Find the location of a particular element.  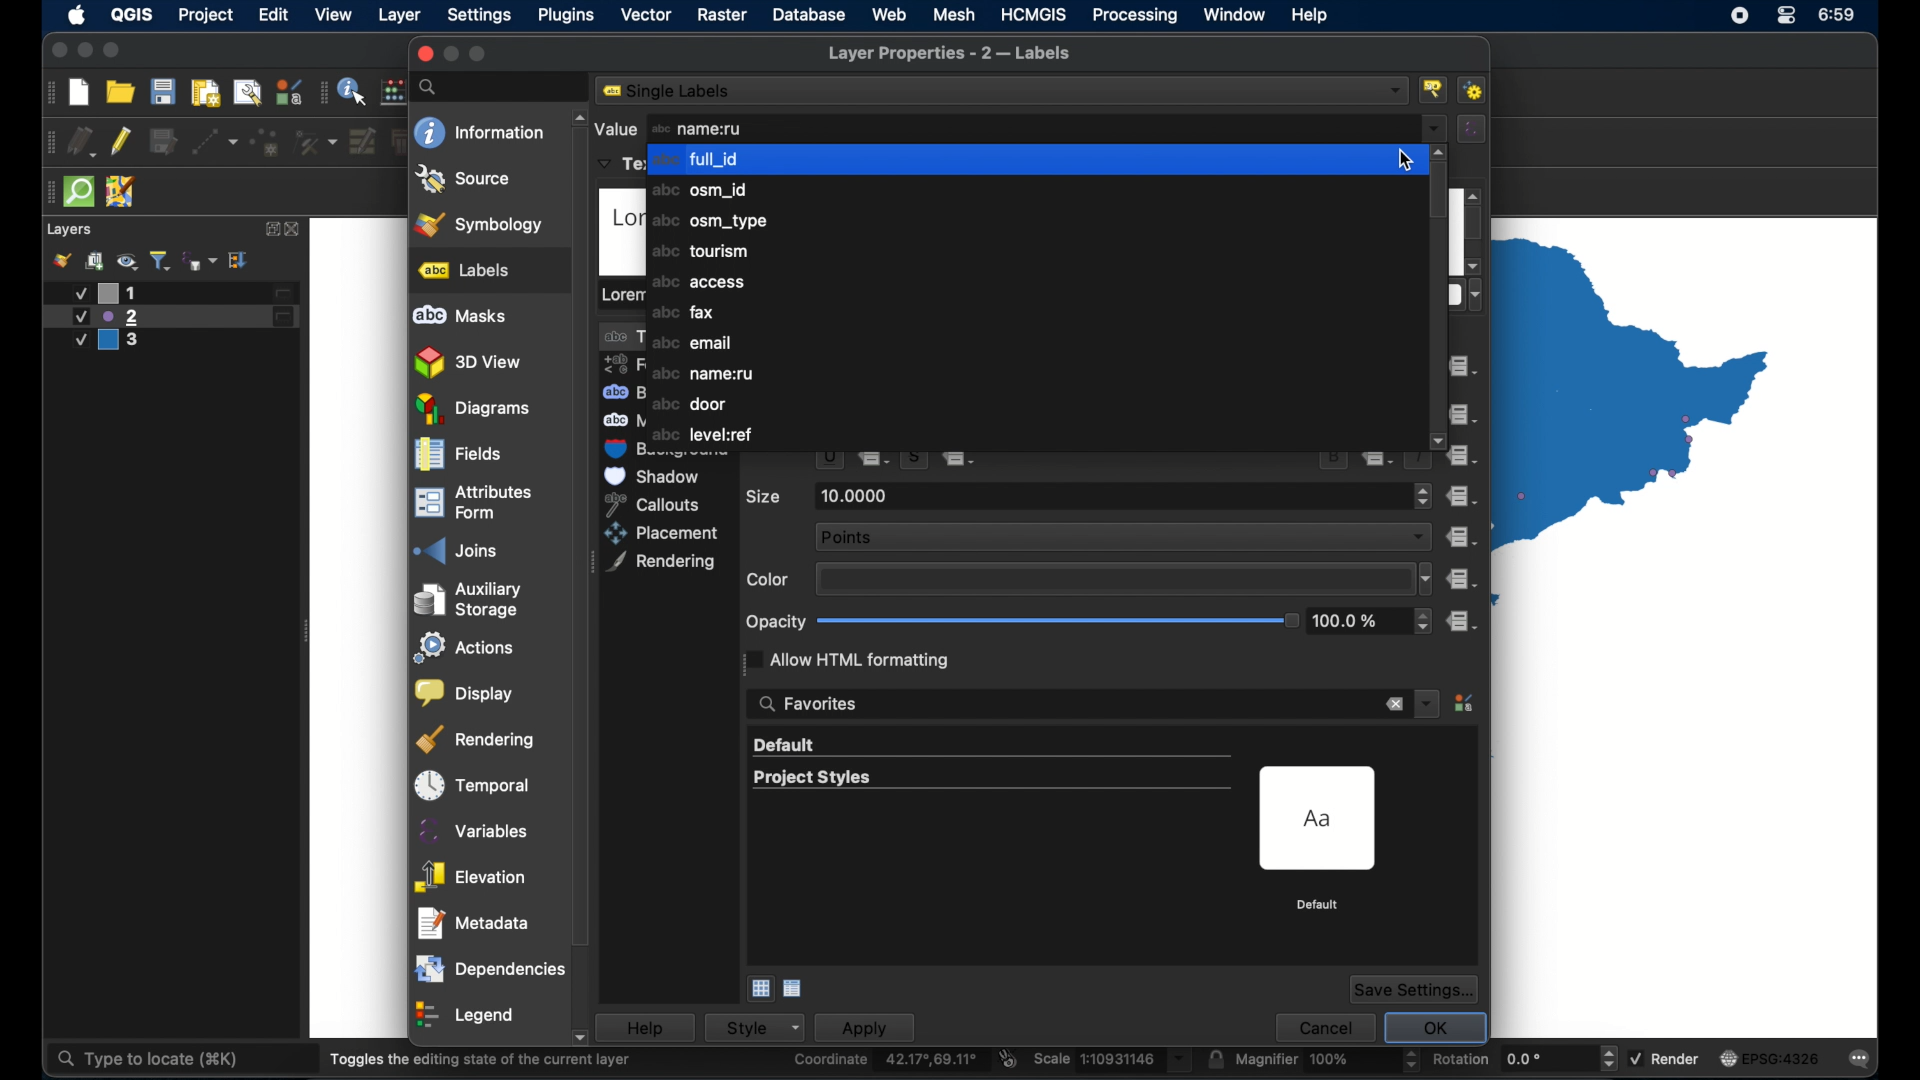

inactive  minimize button is located at coordinates (451, 54).